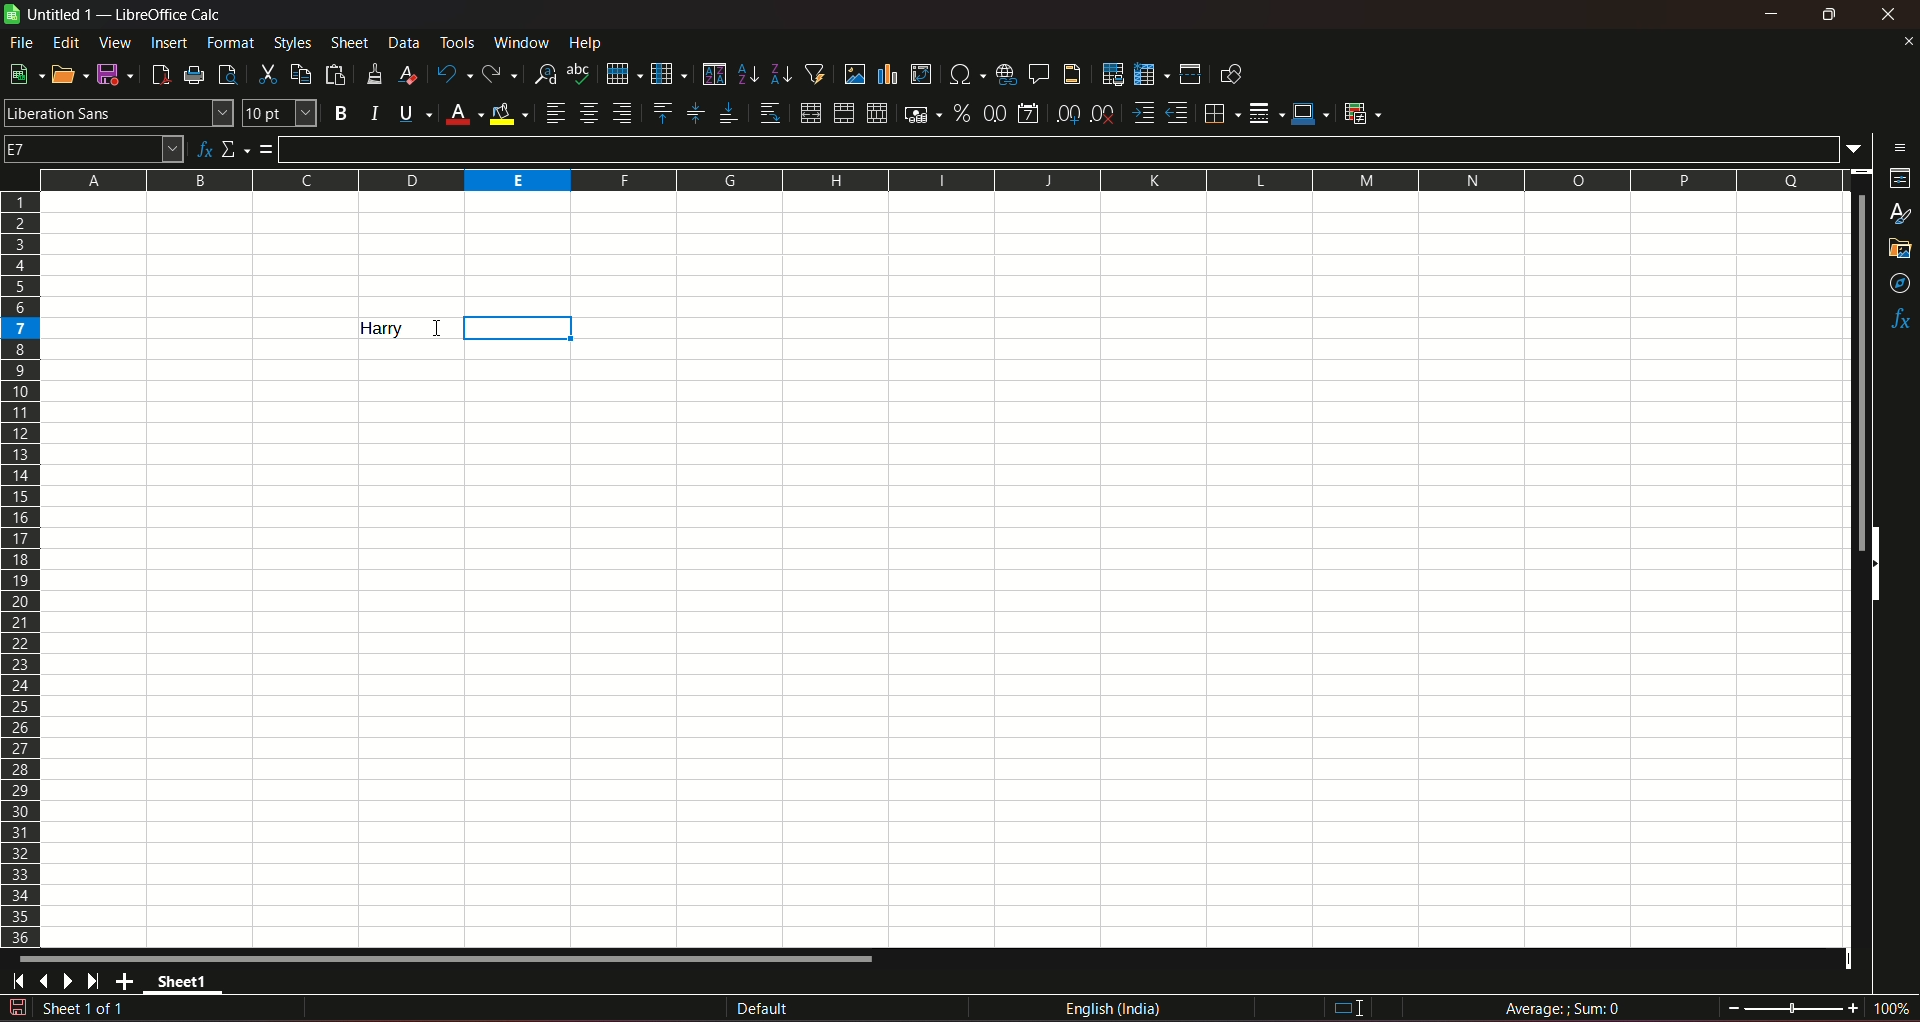 This screenshot has width=1920, height=1022. I want to click on print, so click(195, 77).